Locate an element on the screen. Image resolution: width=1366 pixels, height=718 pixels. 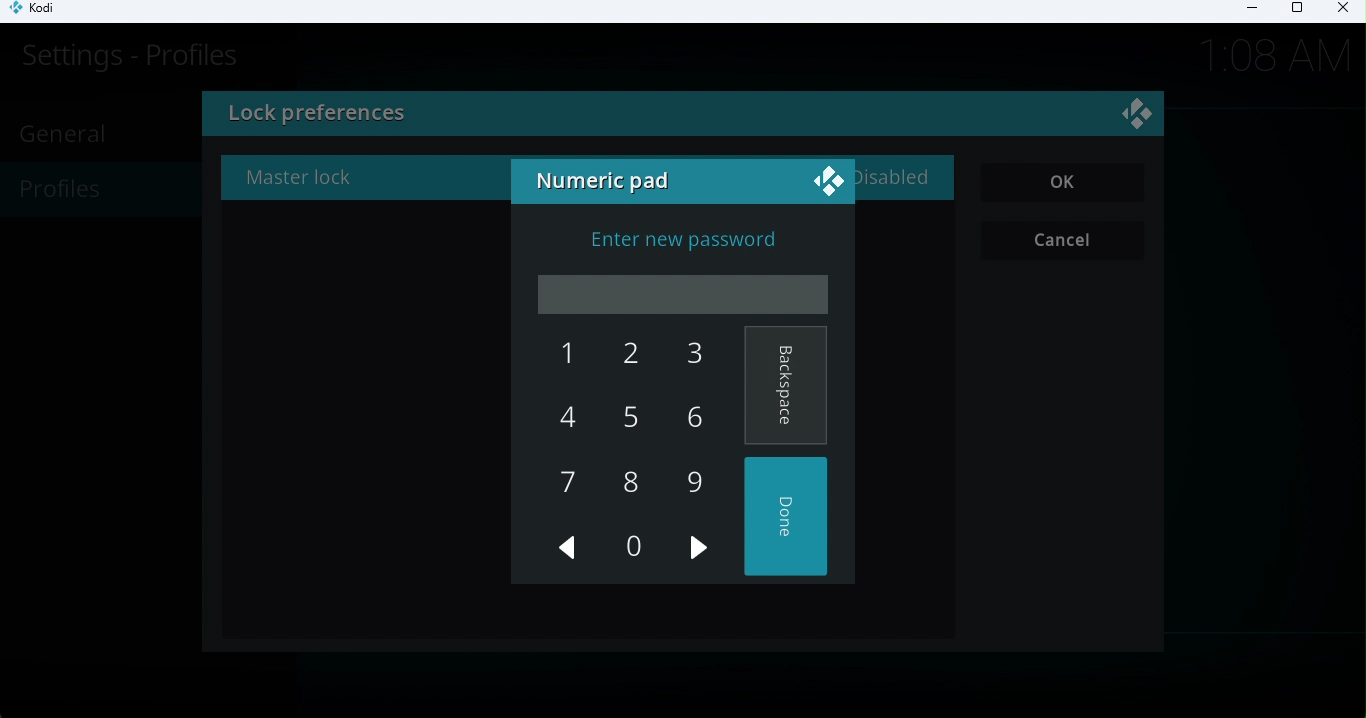
Close is located at coordinates (1140, 117).